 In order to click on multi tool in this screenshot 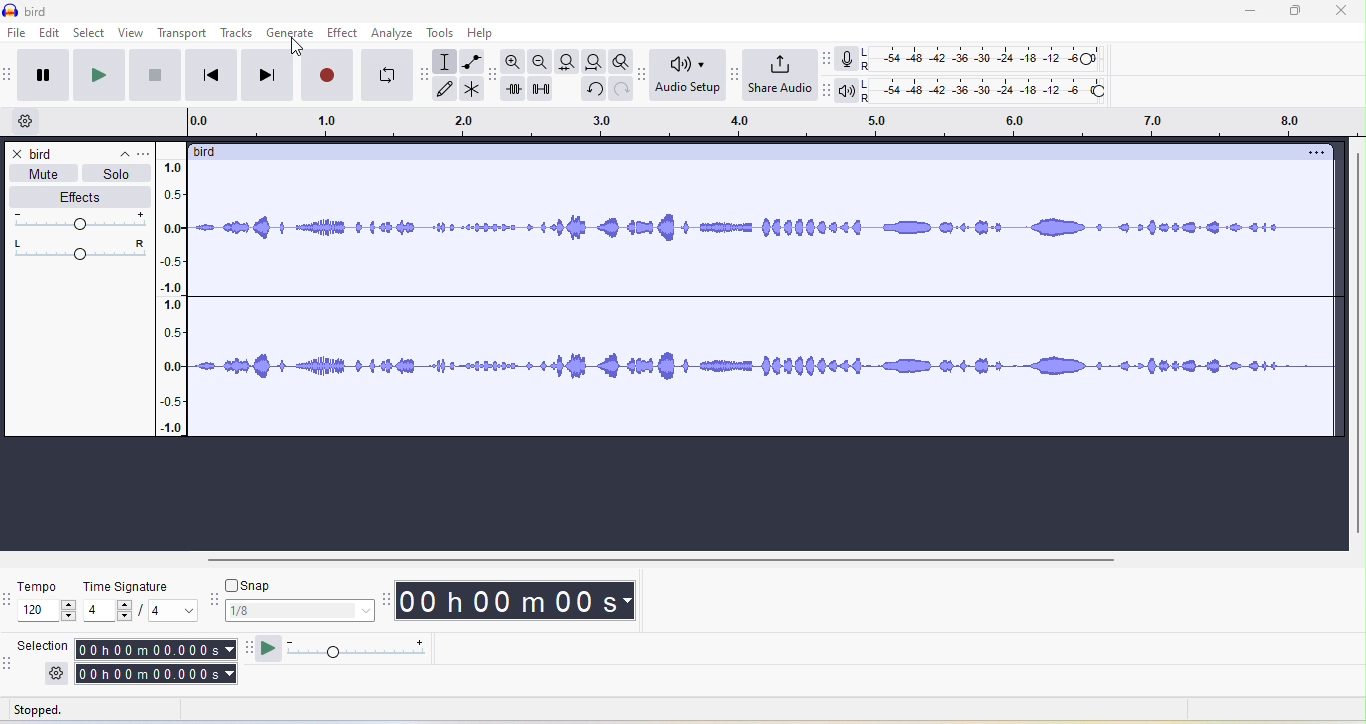, I will do `click(479, 88)`.